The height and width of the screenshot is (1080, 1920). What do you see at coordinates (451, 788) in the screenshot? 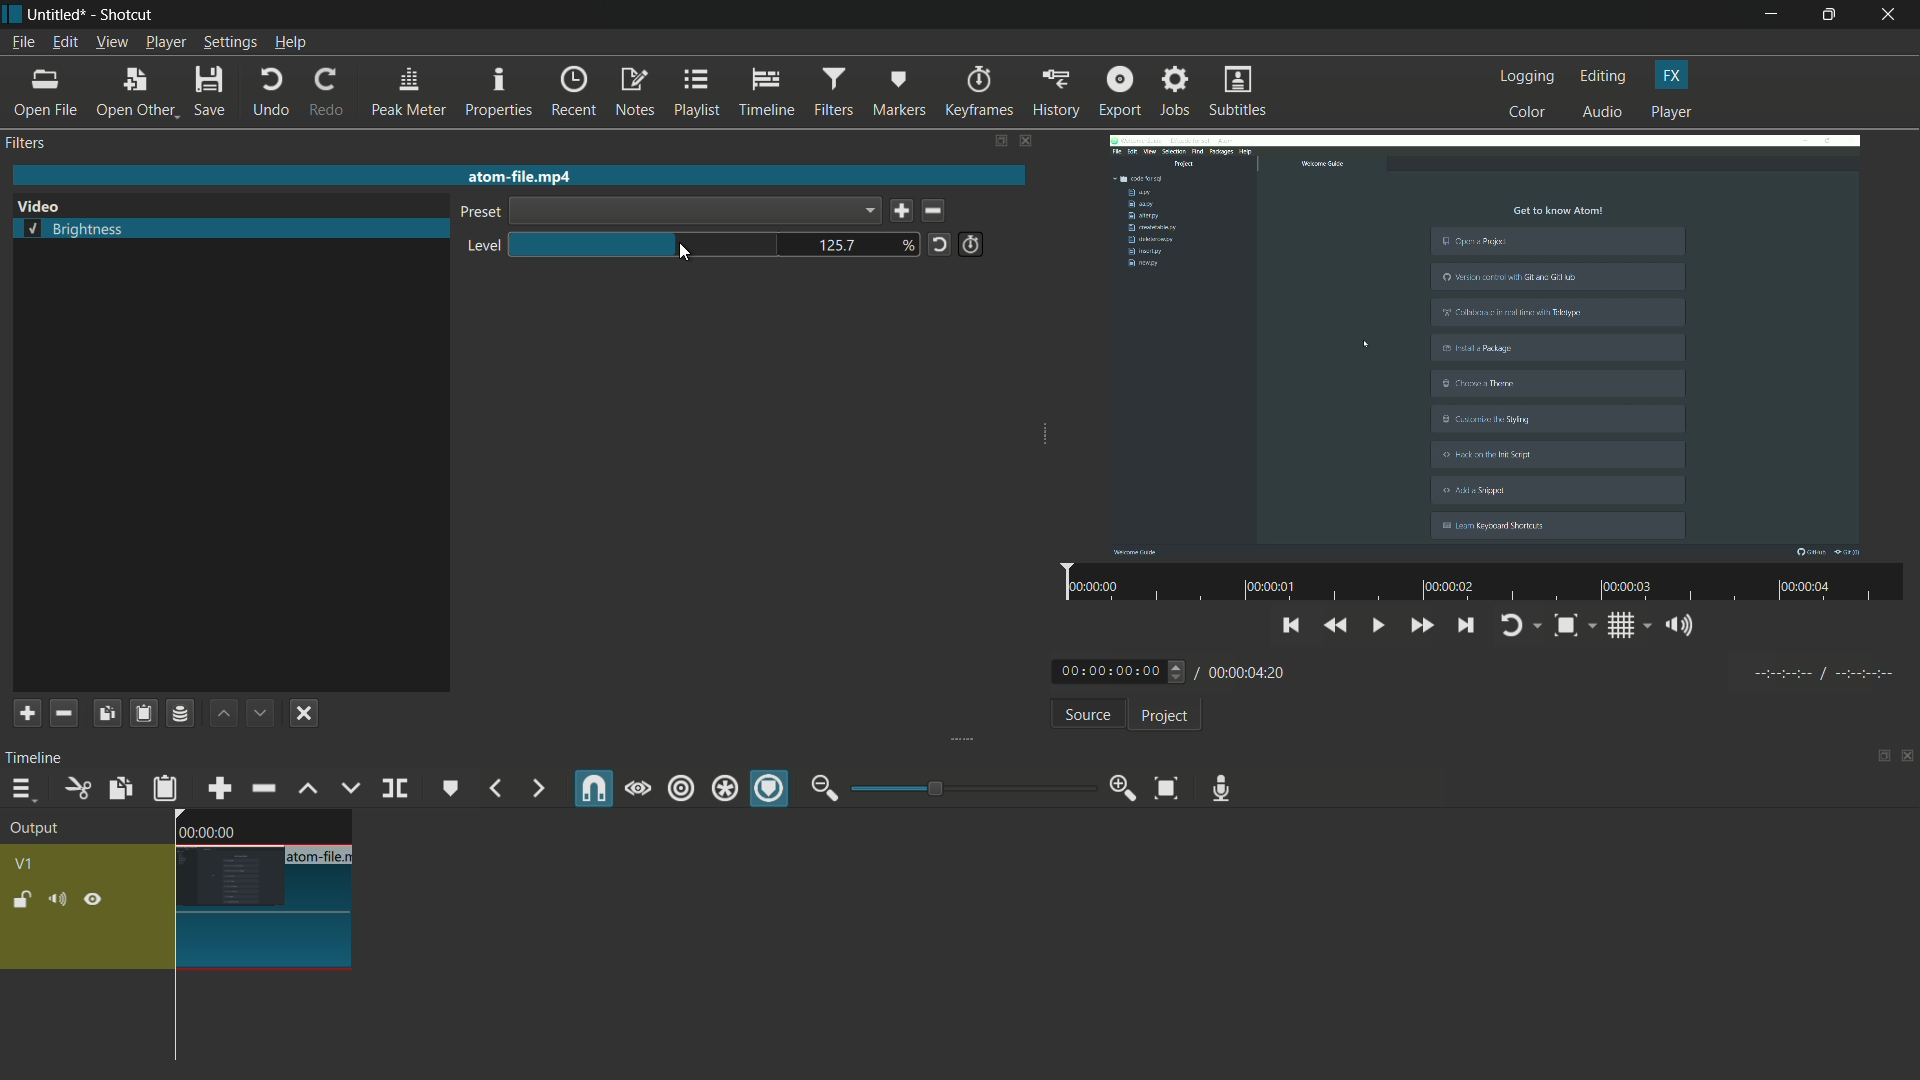
I see `create/edit marker` at bounding box center [451, 788].